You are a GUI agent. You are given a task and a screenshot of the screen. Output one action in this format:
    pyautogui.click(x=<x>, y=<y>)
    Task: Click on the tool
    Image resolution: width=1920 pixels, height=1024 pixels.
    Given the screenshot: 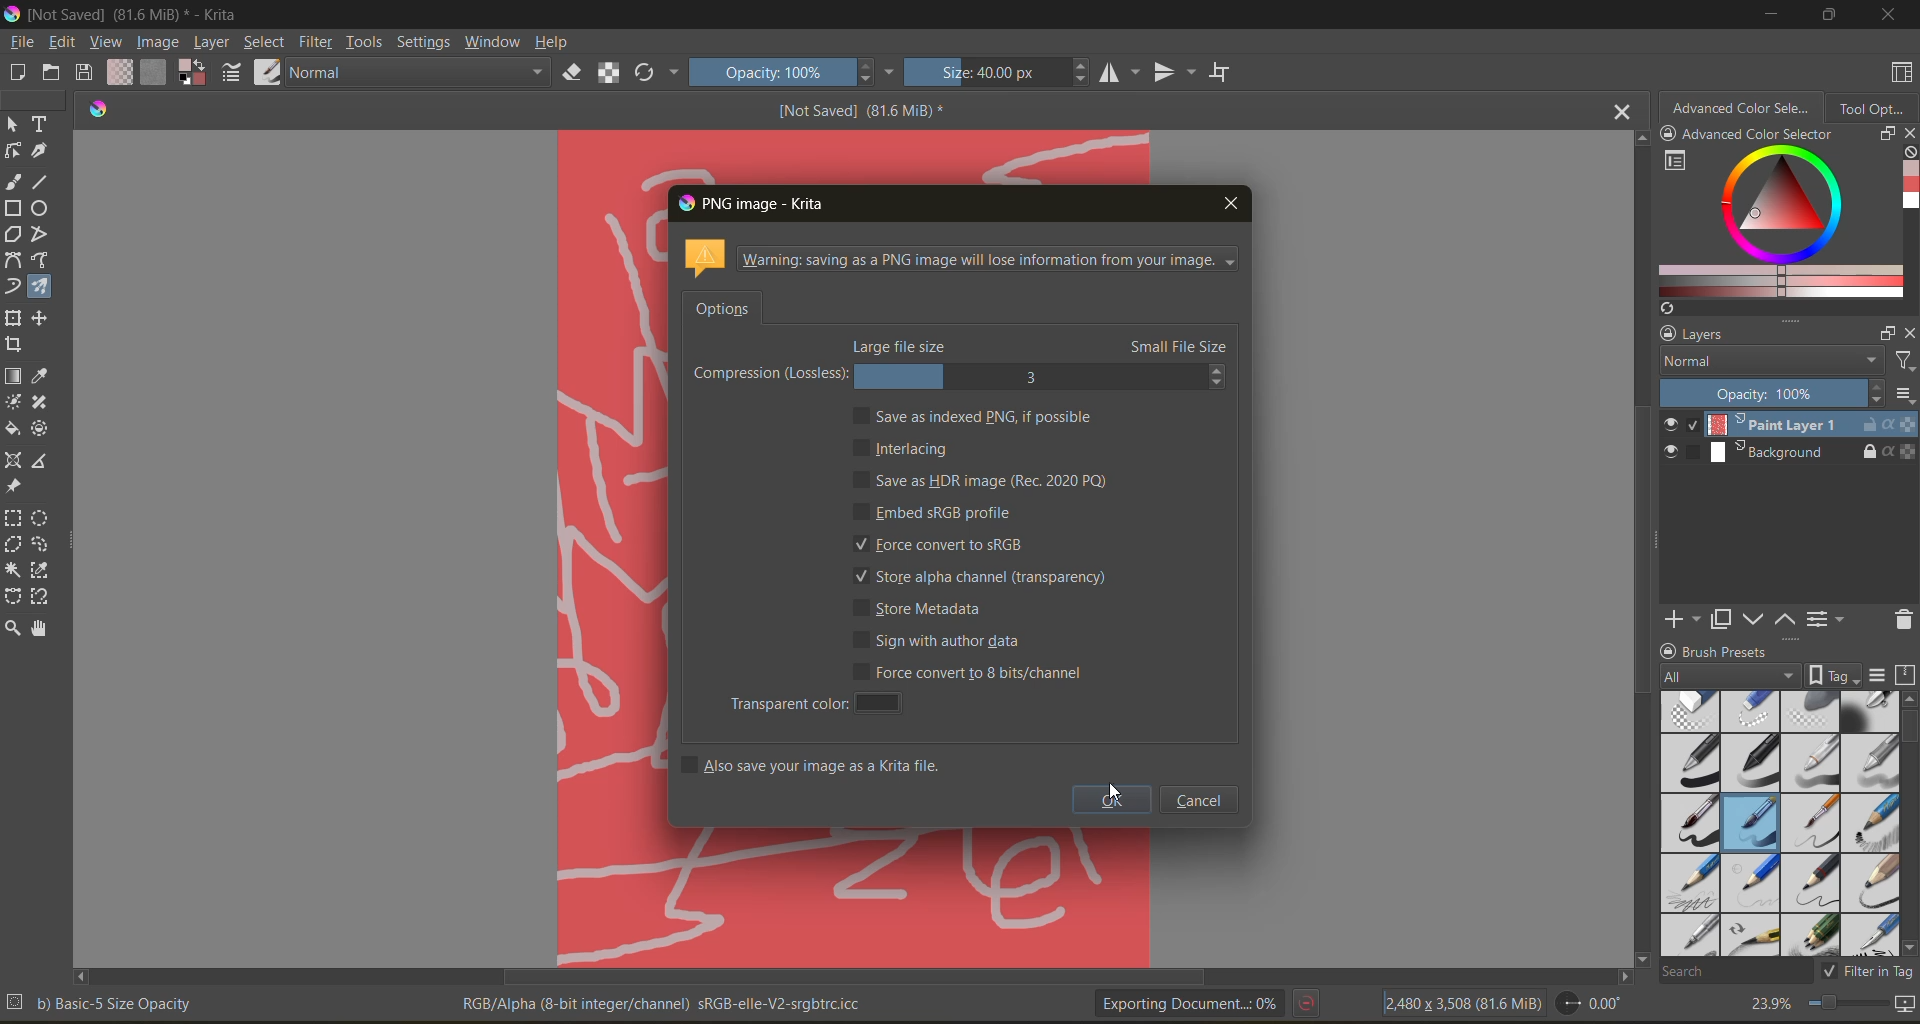 What is the action you would take?
    pyautogui.click(x=12, y=377)
    